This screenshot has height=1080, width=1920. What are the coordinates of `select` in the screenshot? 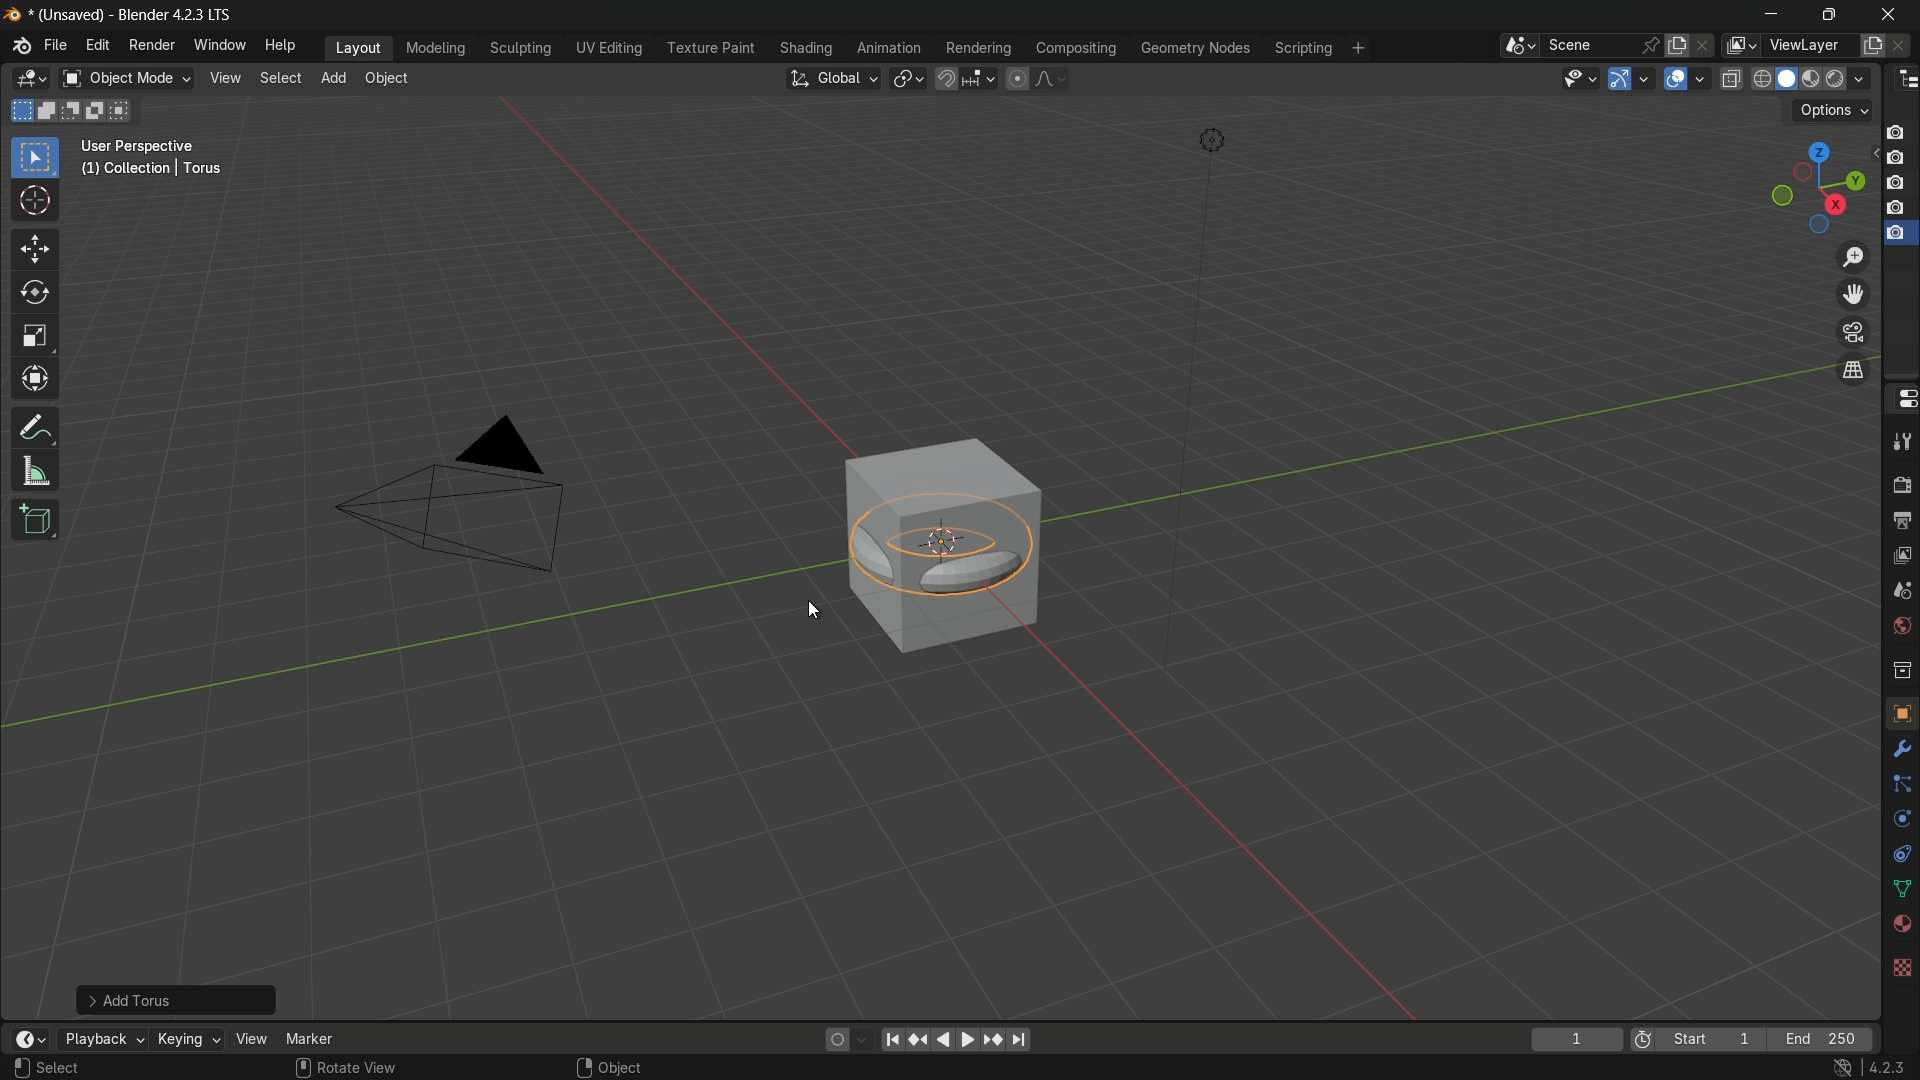 It's located at (62, 1068).